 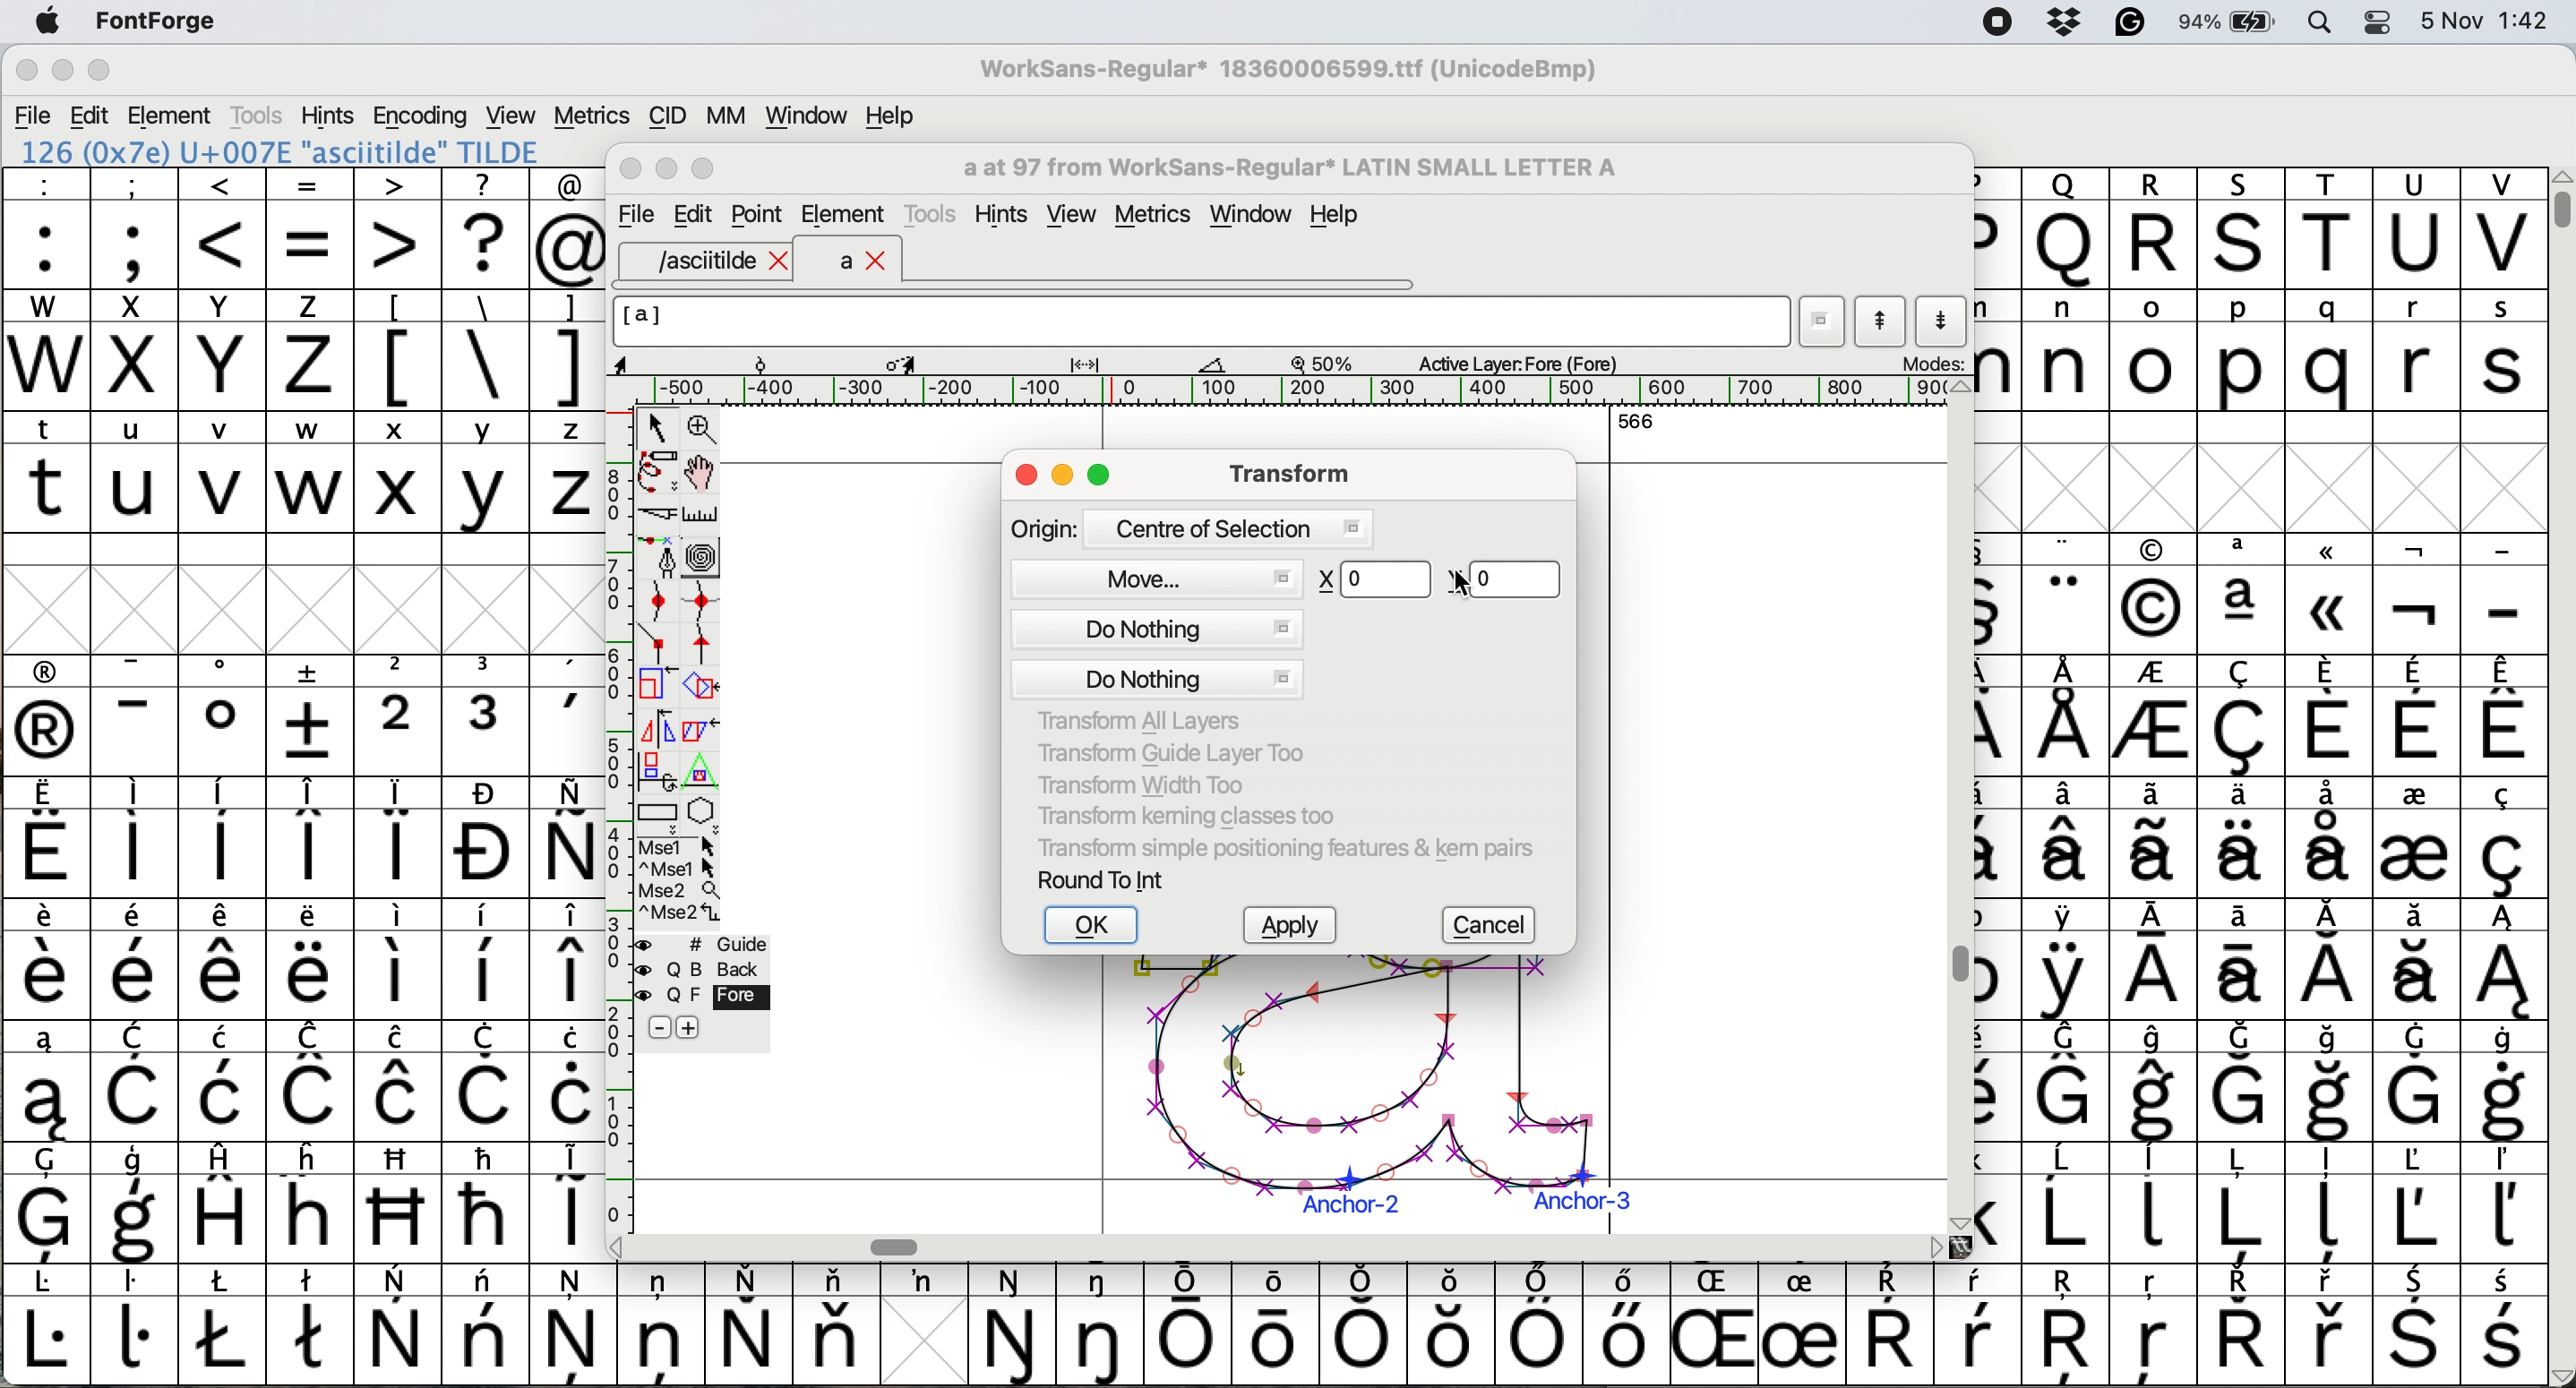 What do you see at coordinates (313, 1322) in the screenshot?
I see `symbol` at bounding box center [313, 1322].